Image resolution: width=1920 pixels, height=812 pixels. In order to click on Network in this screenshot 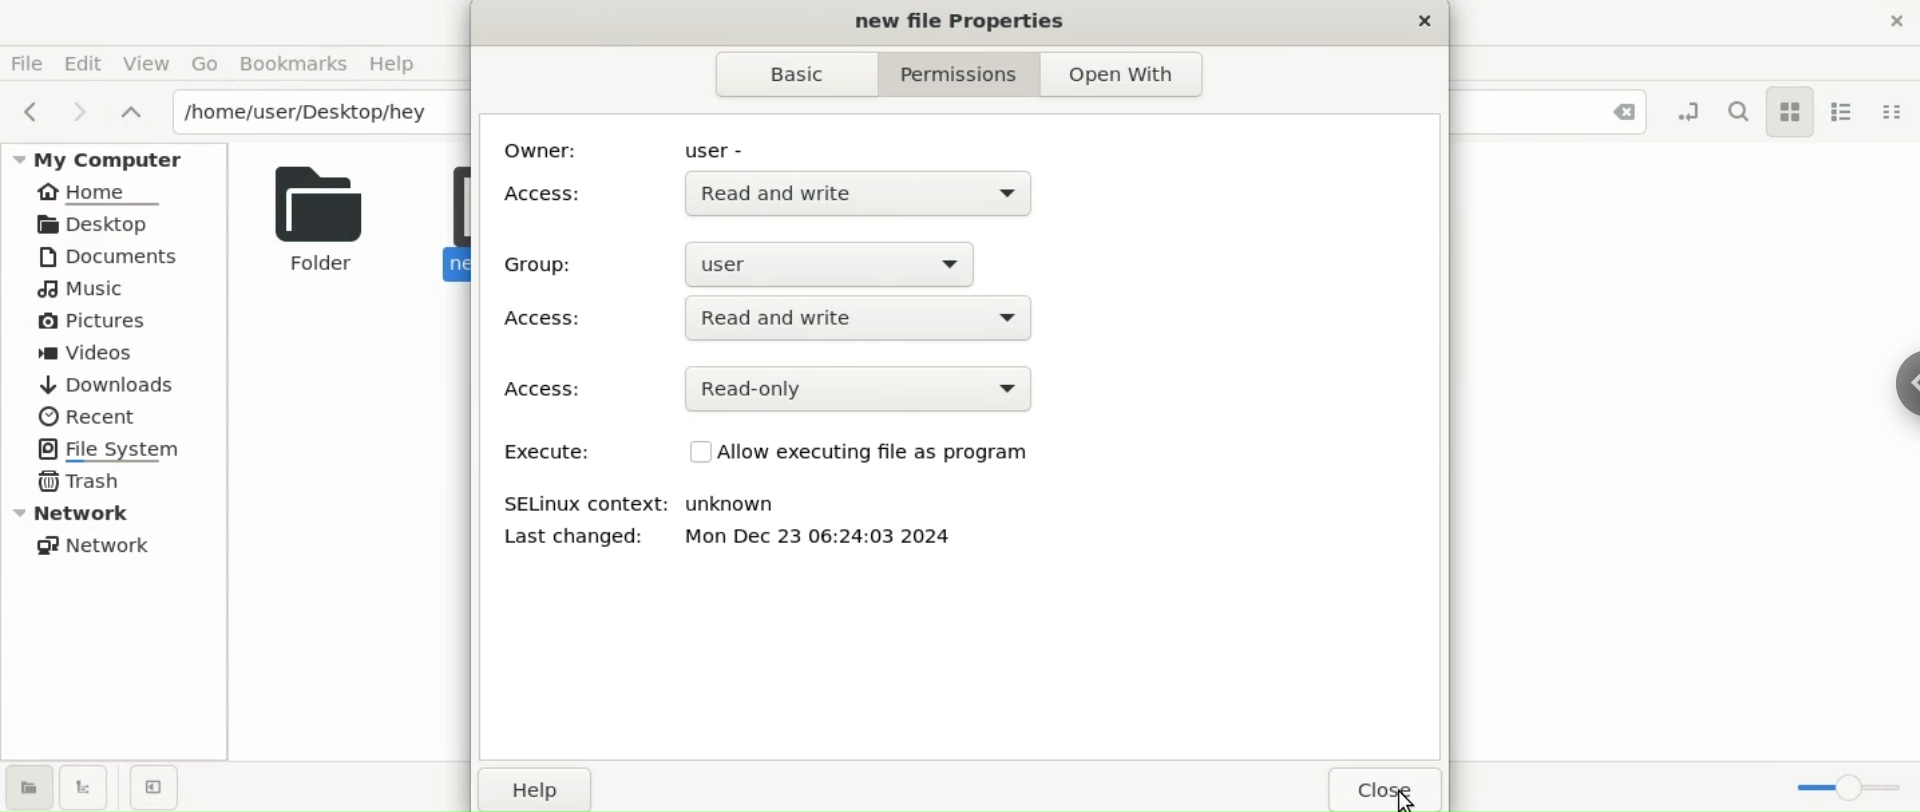, I will do `click(101, 545)`.